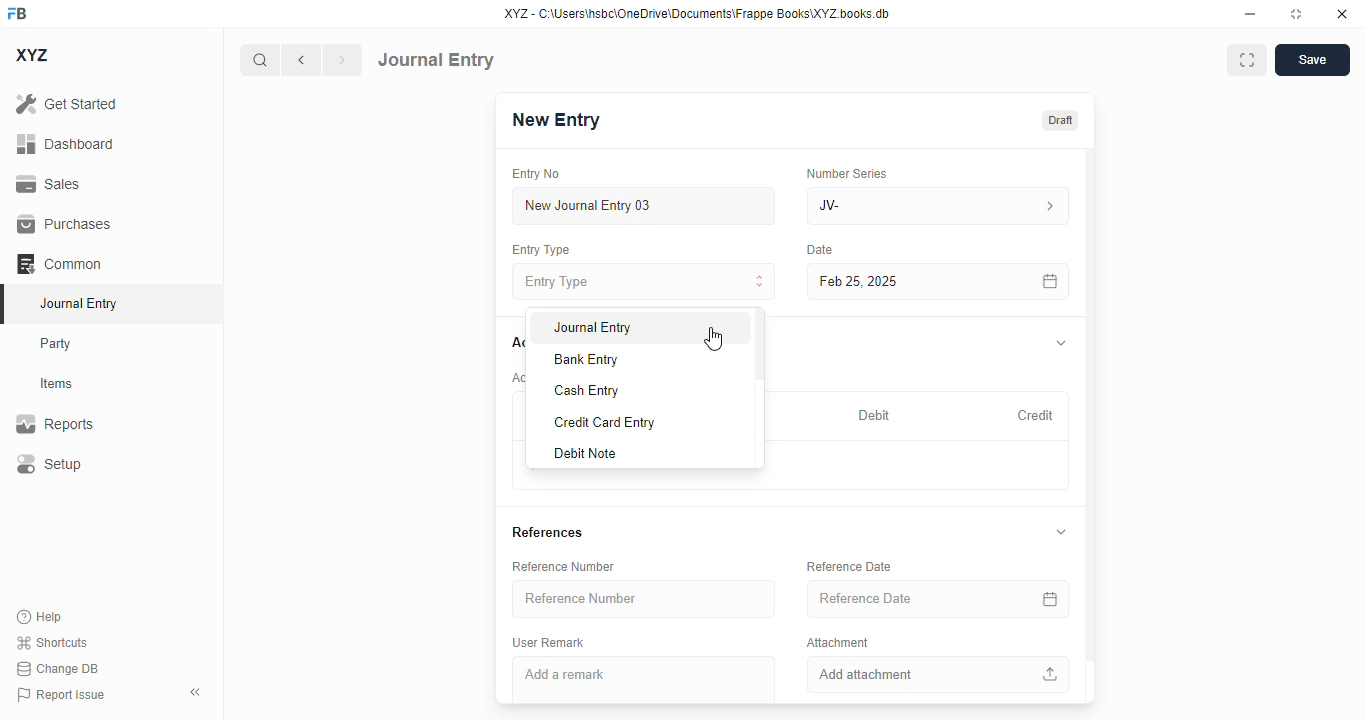 This screenshot has height=720, width=1366. I want to click on setup, so click(48, 463).